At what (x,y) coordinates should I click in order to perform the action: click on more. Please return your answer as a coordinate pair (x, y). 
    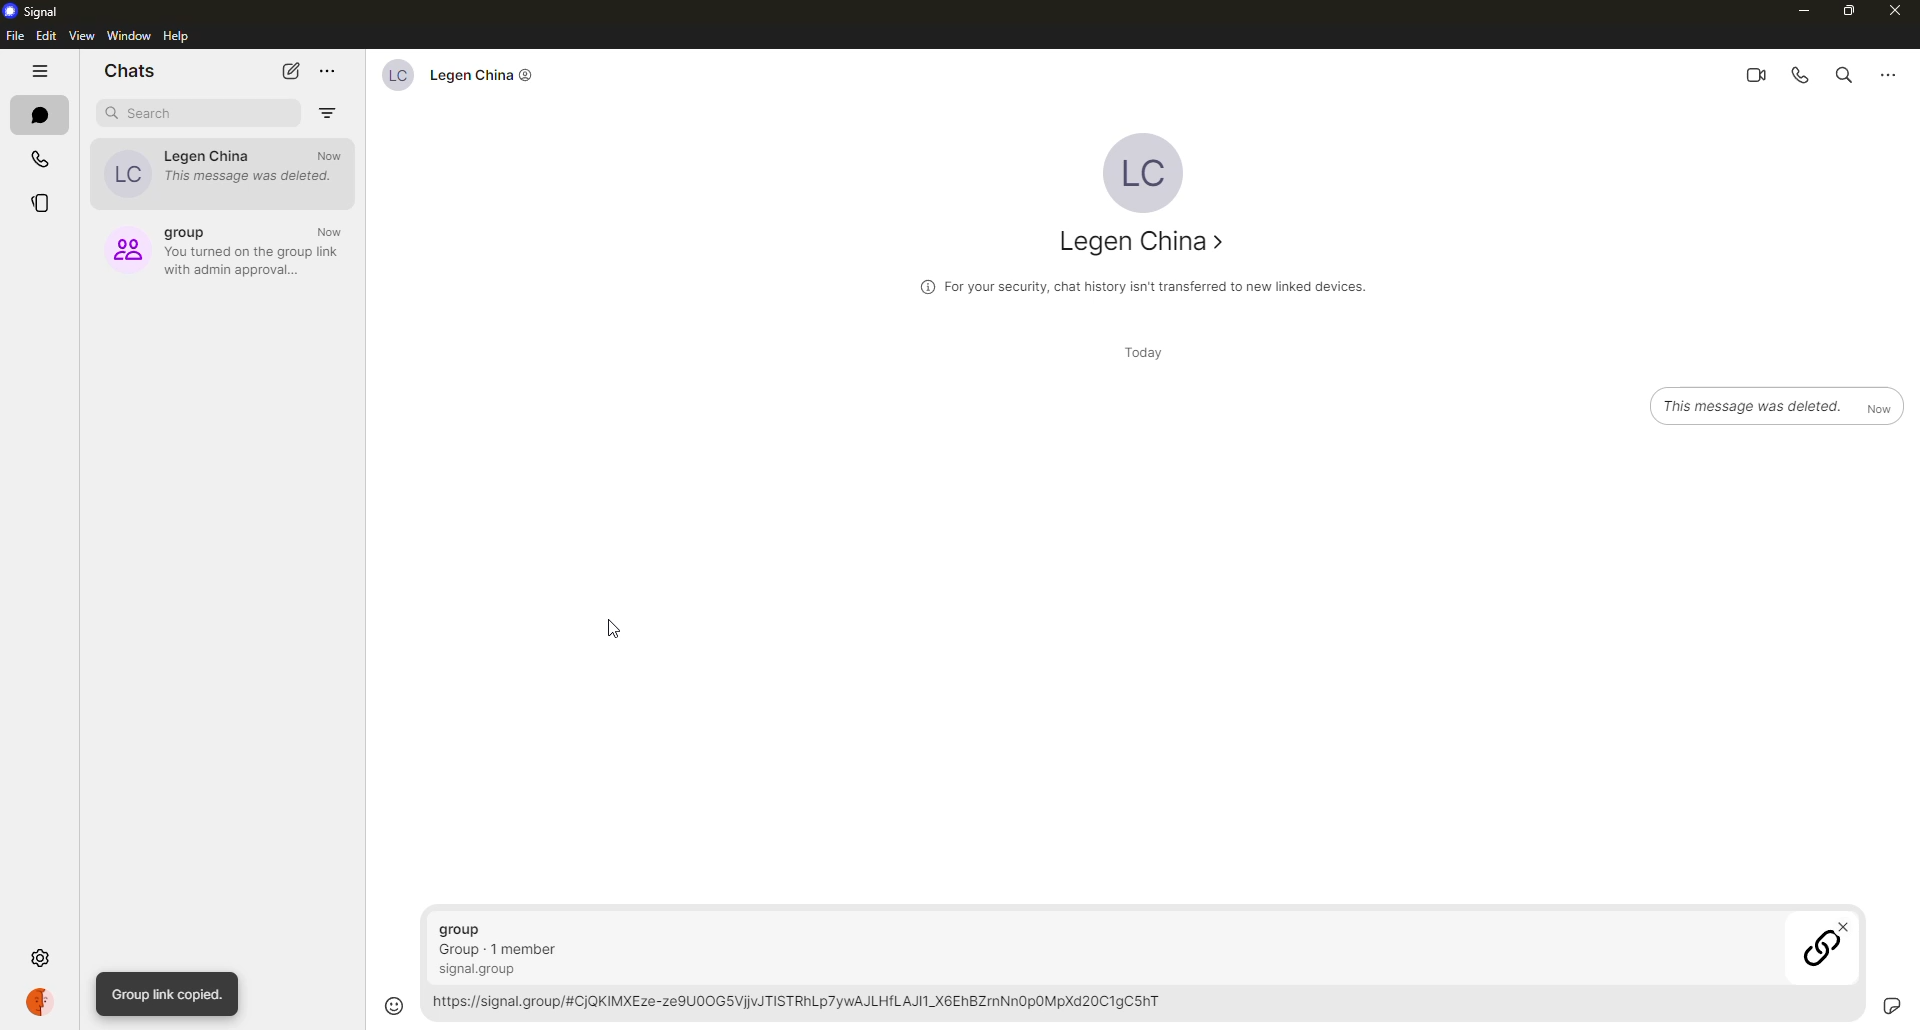
    Looking at the image, I should click on (1888, 73).